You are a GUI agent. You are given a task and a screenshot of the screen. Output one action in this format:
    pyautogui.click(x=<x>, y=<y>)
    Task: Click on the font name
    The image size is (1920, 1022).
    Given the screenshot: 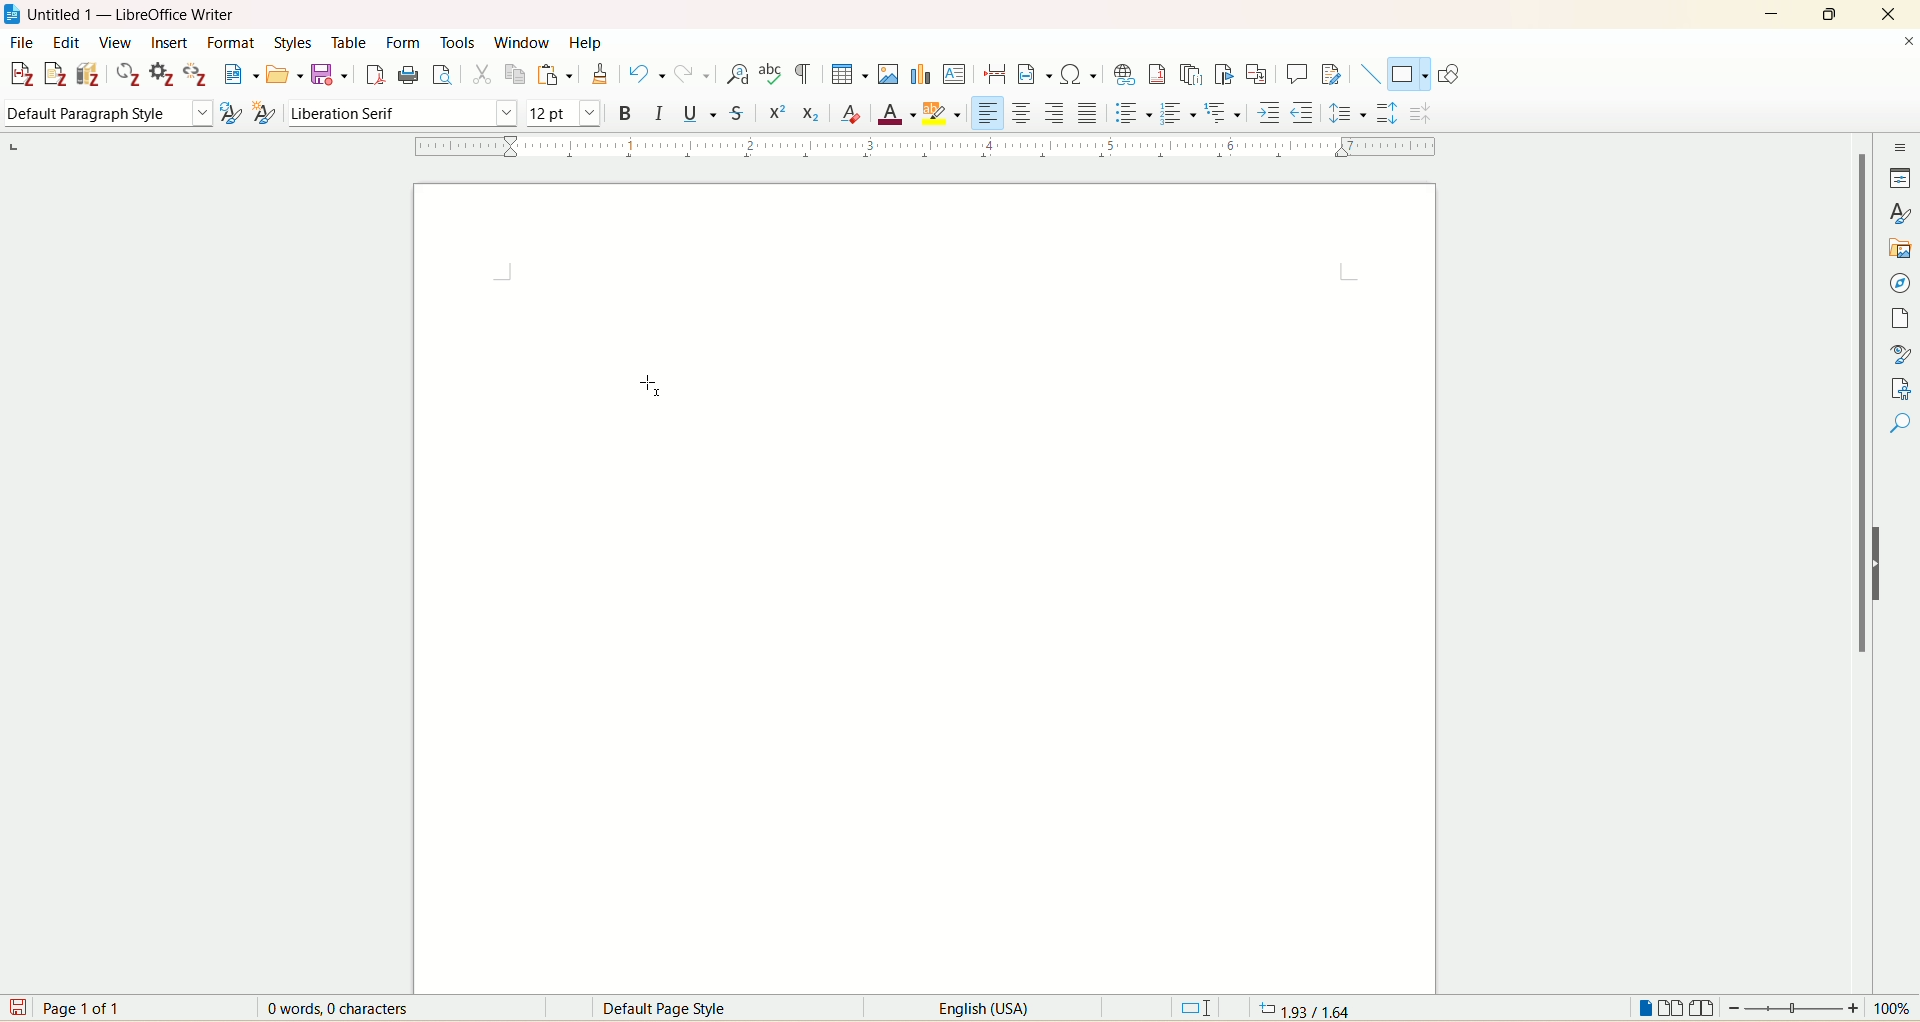 What is the action you would take?
    pyautogui.click(x=400, y=113)
    